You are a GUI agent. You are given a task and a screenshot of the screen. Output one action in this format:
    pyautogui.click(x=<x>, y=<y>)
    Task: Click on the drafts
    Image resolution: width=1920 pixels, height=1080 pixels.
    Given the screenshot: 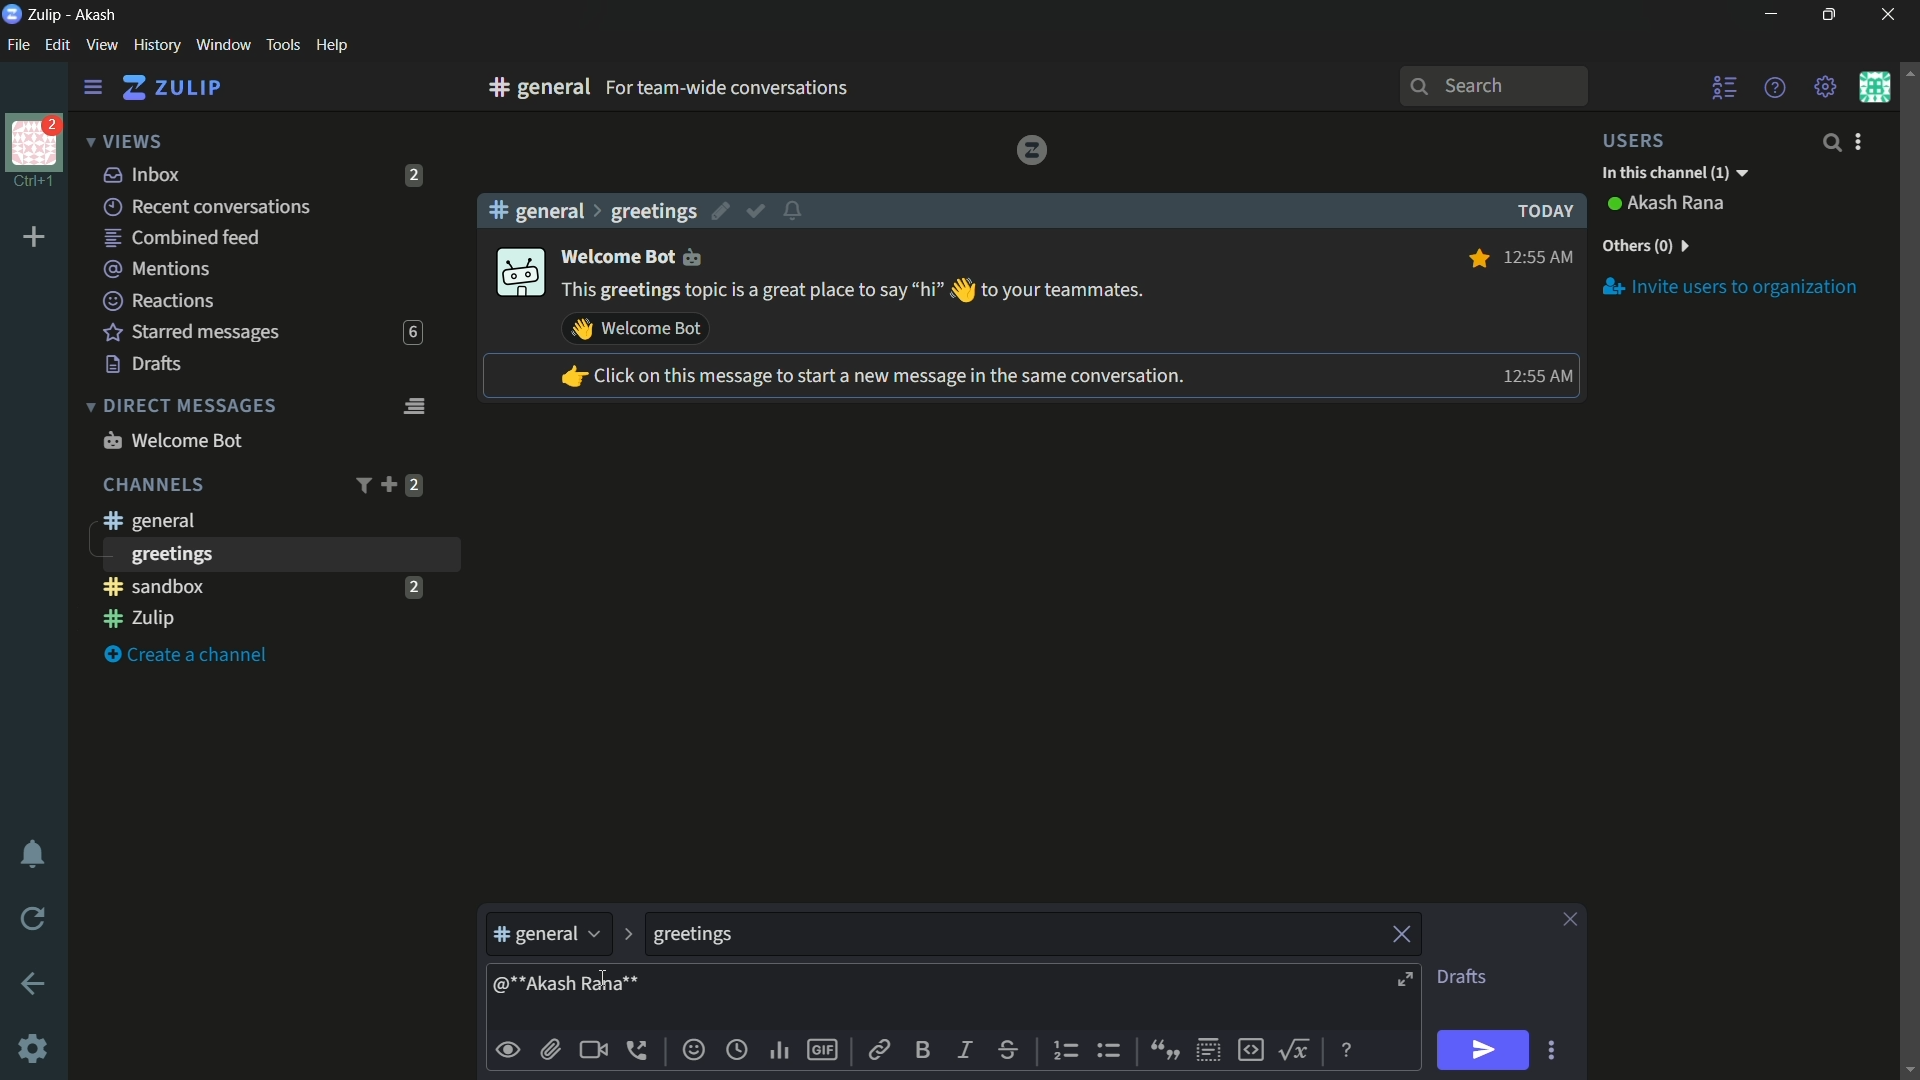 What is the action you would take?
    pyautogui.click(x=1461, y=977)
    